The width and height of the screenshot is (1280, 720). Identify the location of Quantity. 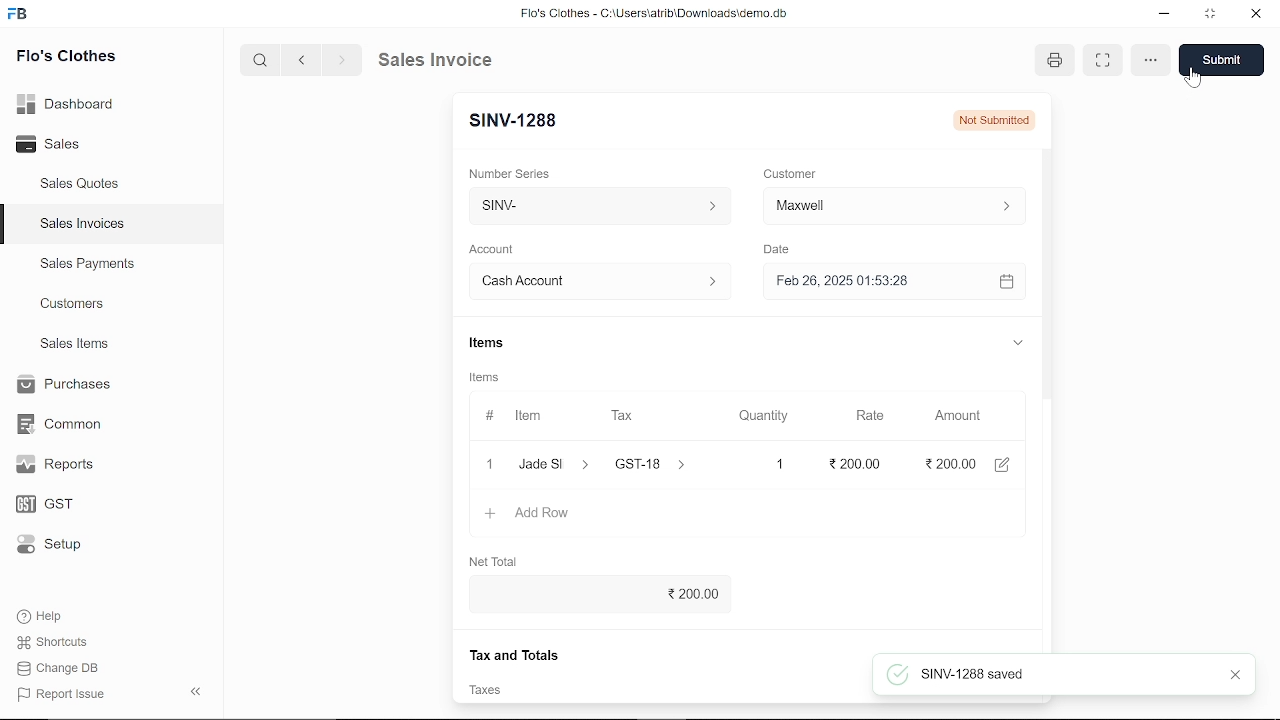
(759, 417).